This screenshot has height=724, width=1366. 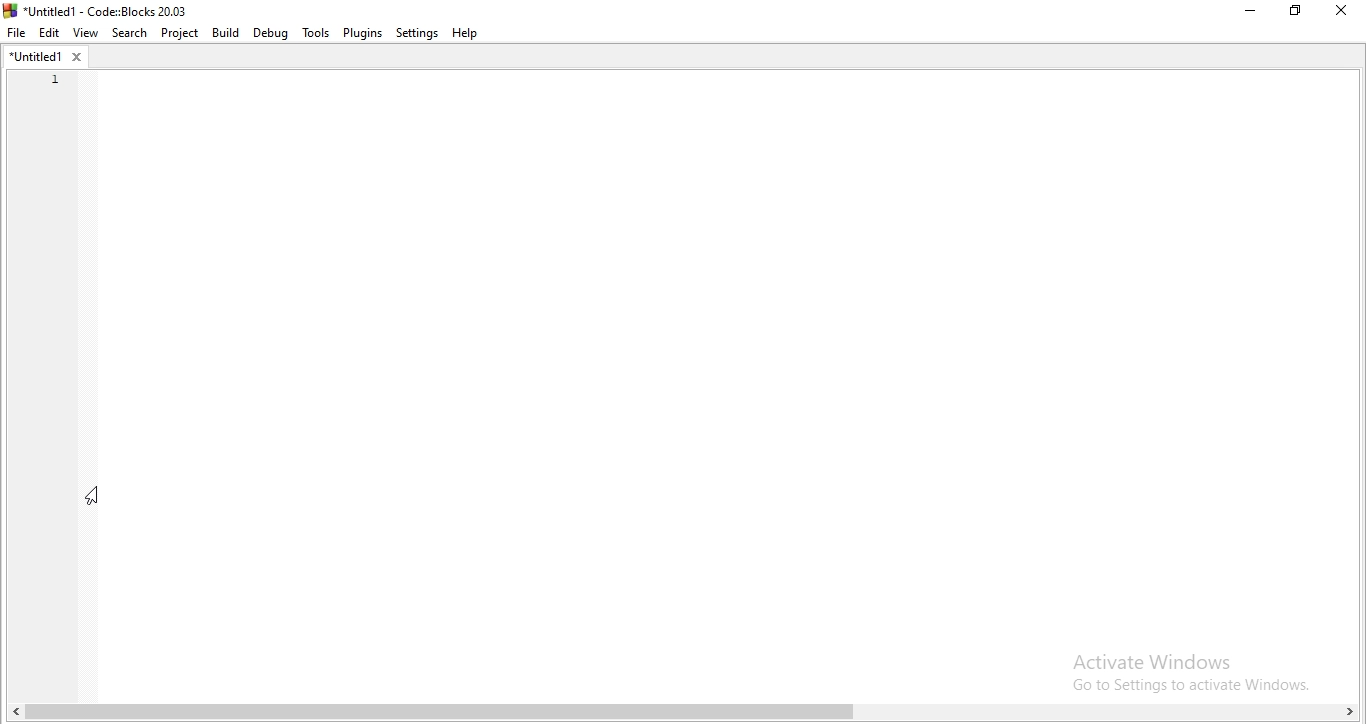 What do you see at coordinates (1183, 670) in the screenshot?
I see `Activate Windows
Go to Settings to activate Windows.` at bounding box center [1183, 670].